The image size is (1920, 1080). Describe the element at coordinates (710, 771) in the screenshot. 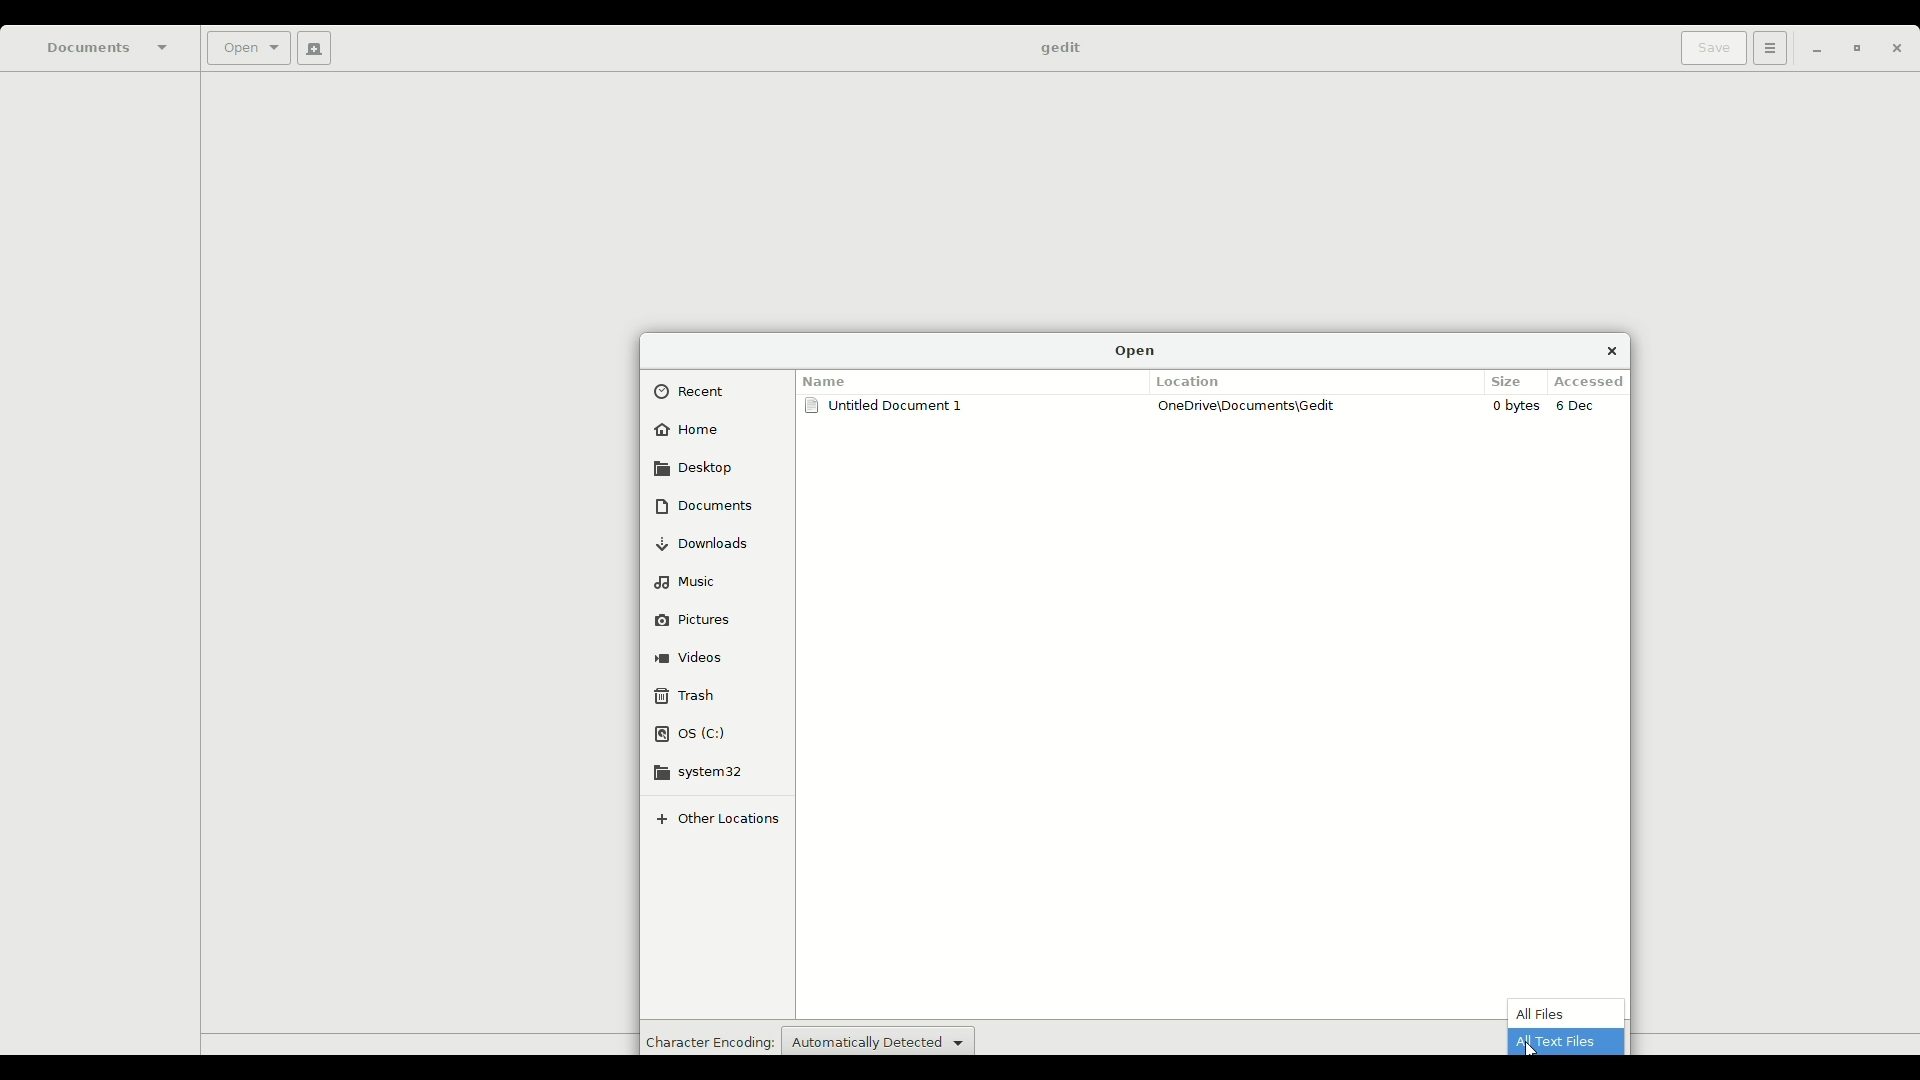

I see `system32` at that location.